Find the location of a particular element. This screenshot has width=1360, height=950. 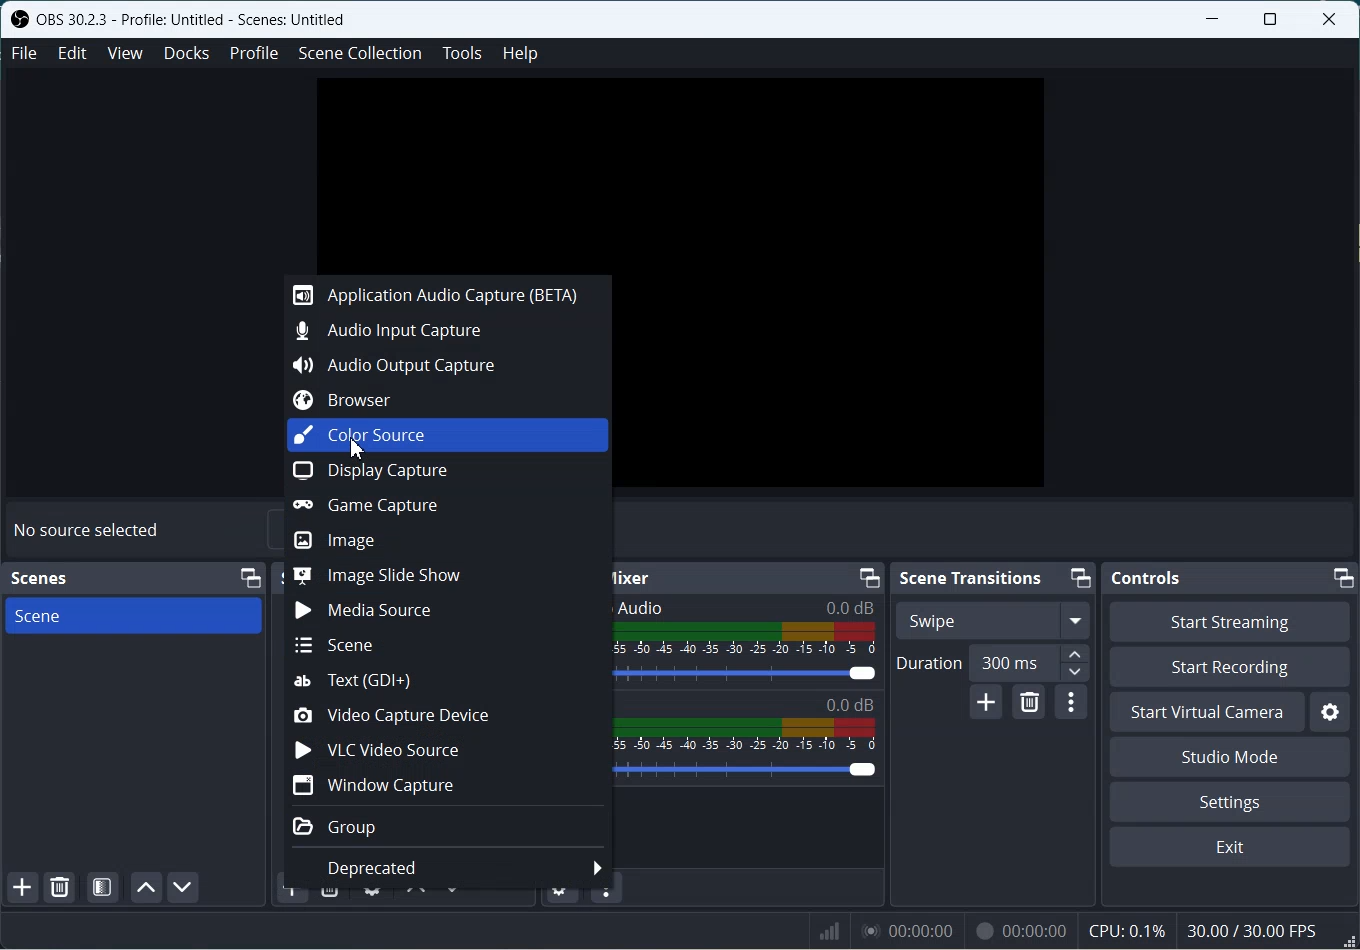

Minimize is located at coordinates (1345, 577).